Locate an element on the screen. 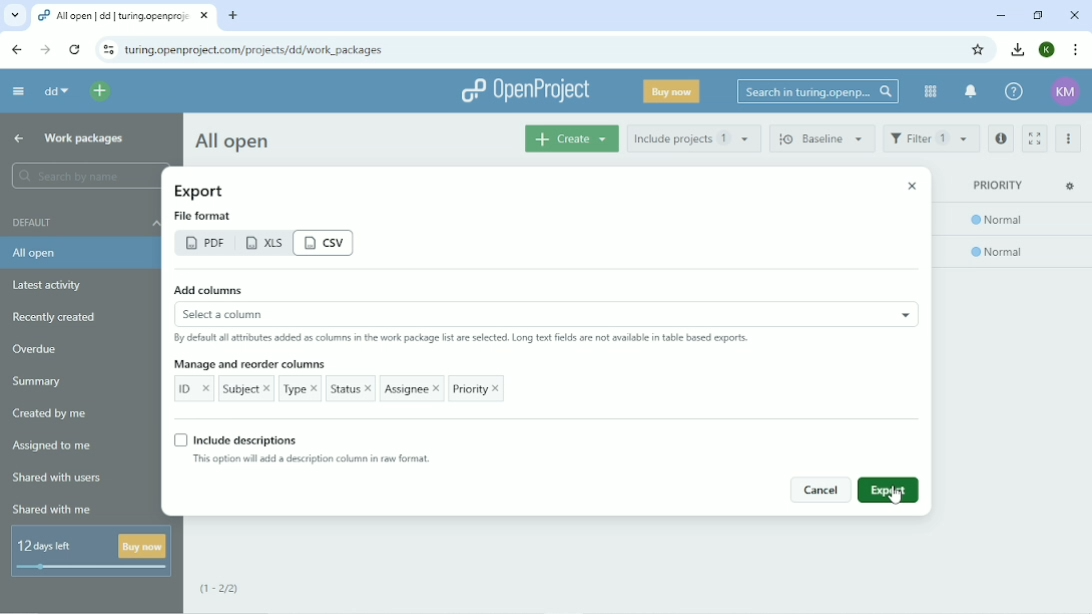 Image resolution: width=1092 pixels, height=614 pixels. Activate zen mode is located at coordinates (1035, 136).